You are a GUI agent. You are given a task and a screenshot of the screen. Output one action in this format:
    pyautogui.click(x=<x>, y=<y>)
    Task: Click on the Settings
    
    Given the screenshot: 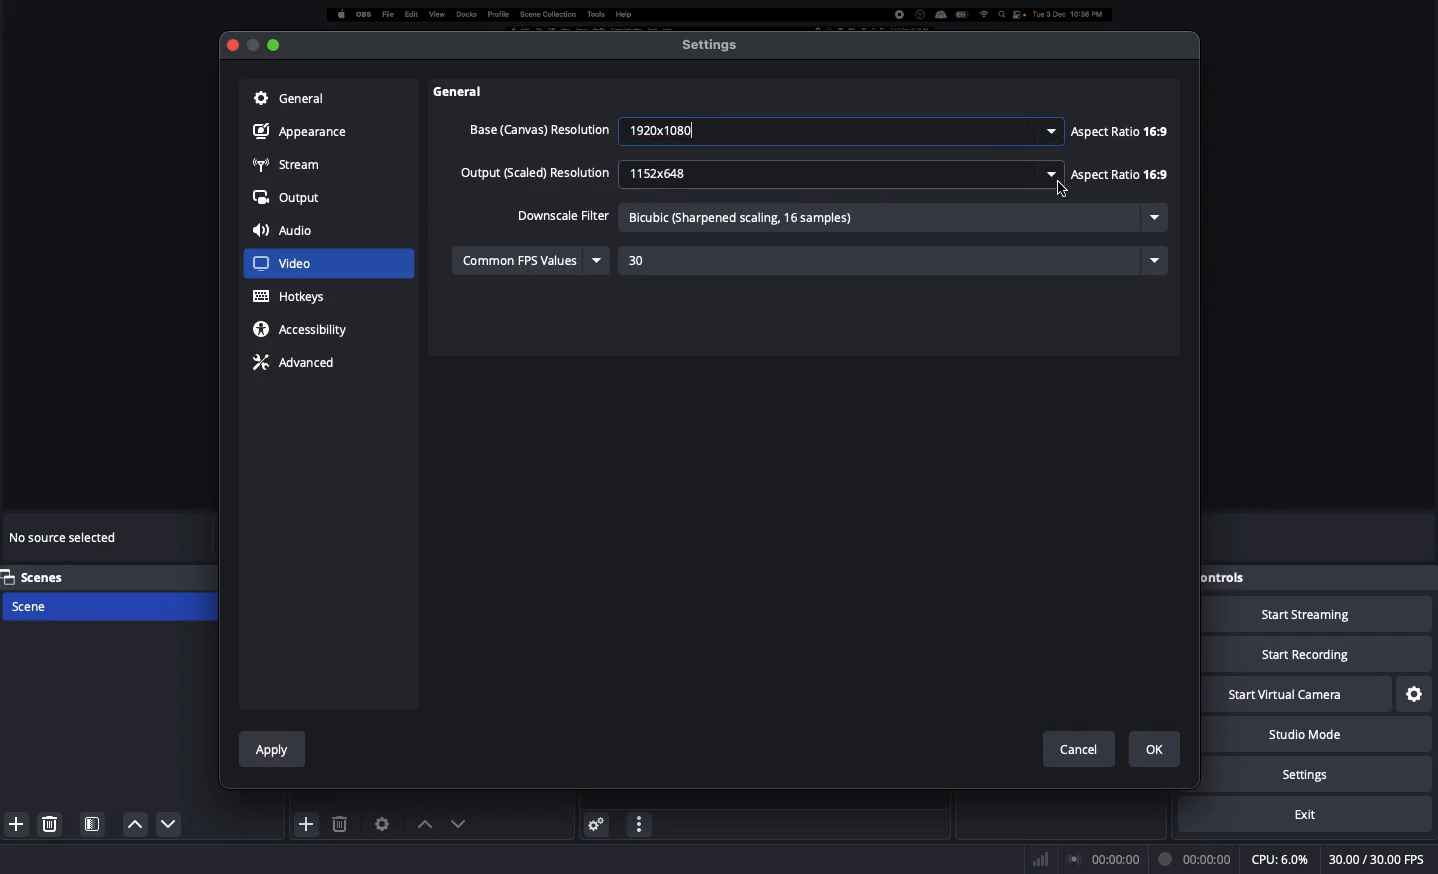 What is the action you would take?
    pyautogui.click(x=711, y=44)
    